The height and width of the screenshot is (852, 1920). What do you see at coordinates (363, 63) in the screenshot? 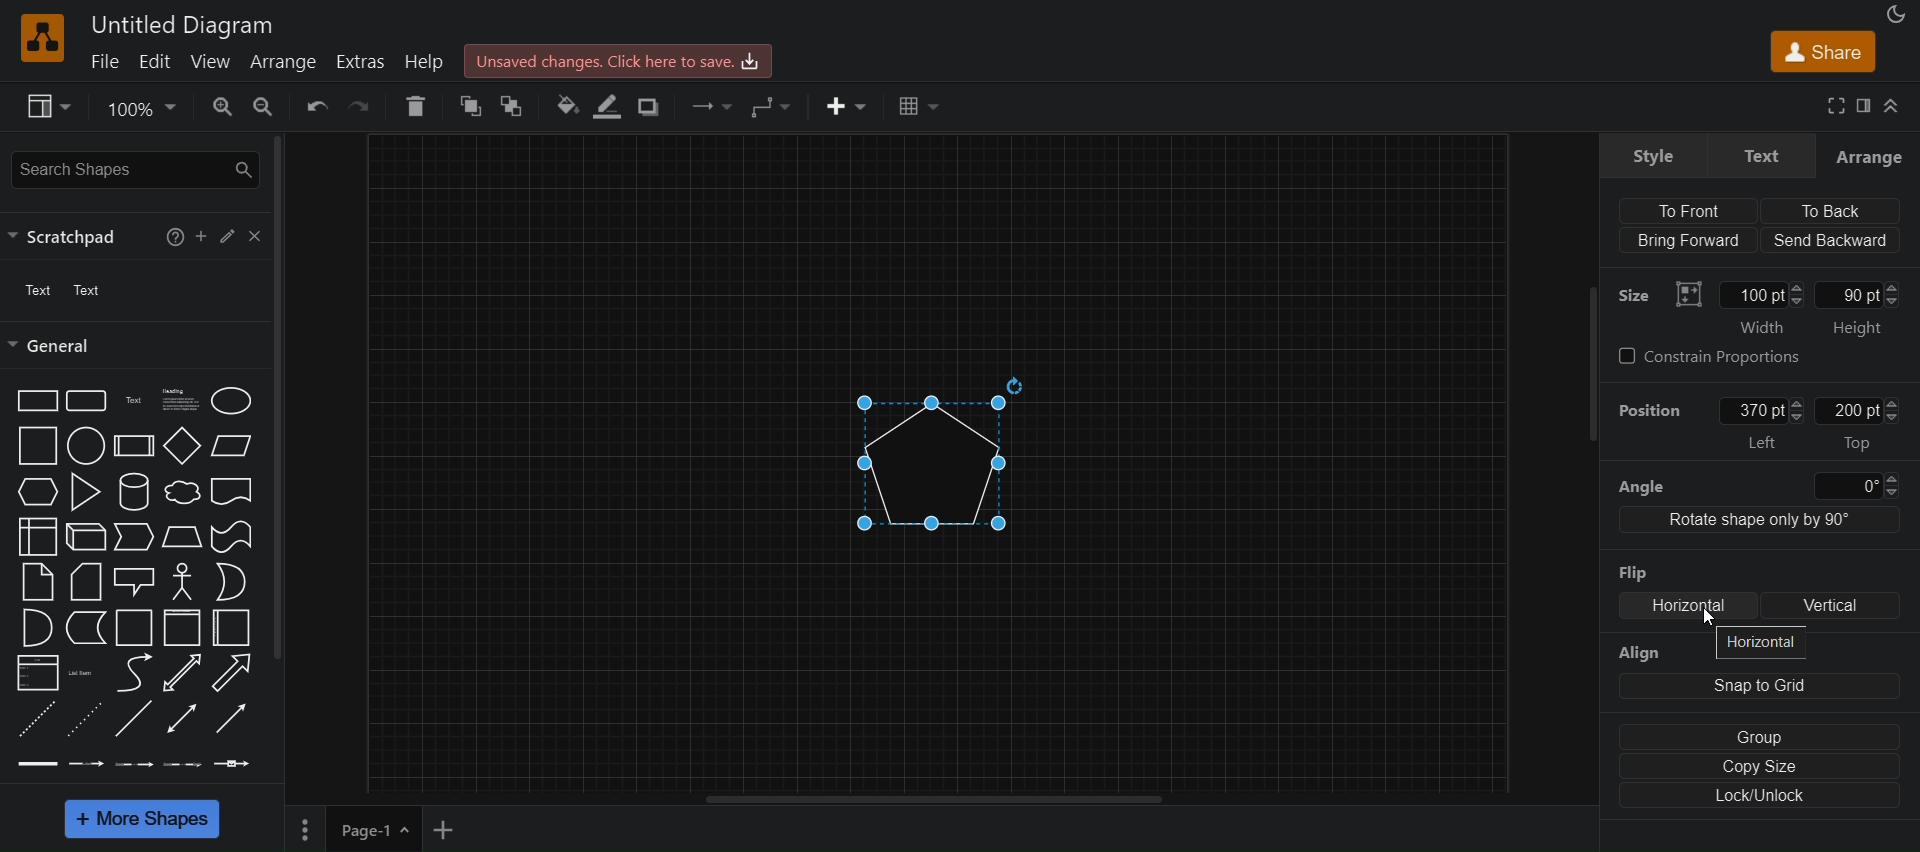
I see `extras` at bounding box center [363, 63].